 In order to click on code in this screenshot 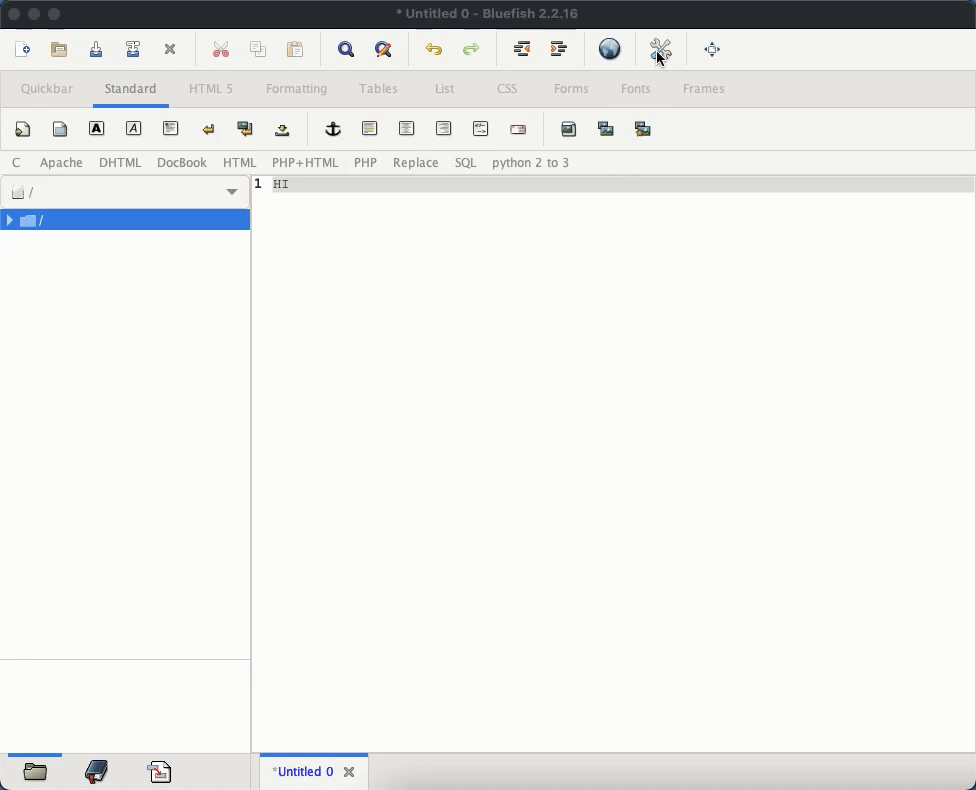, I will do `click(160, 770)`.